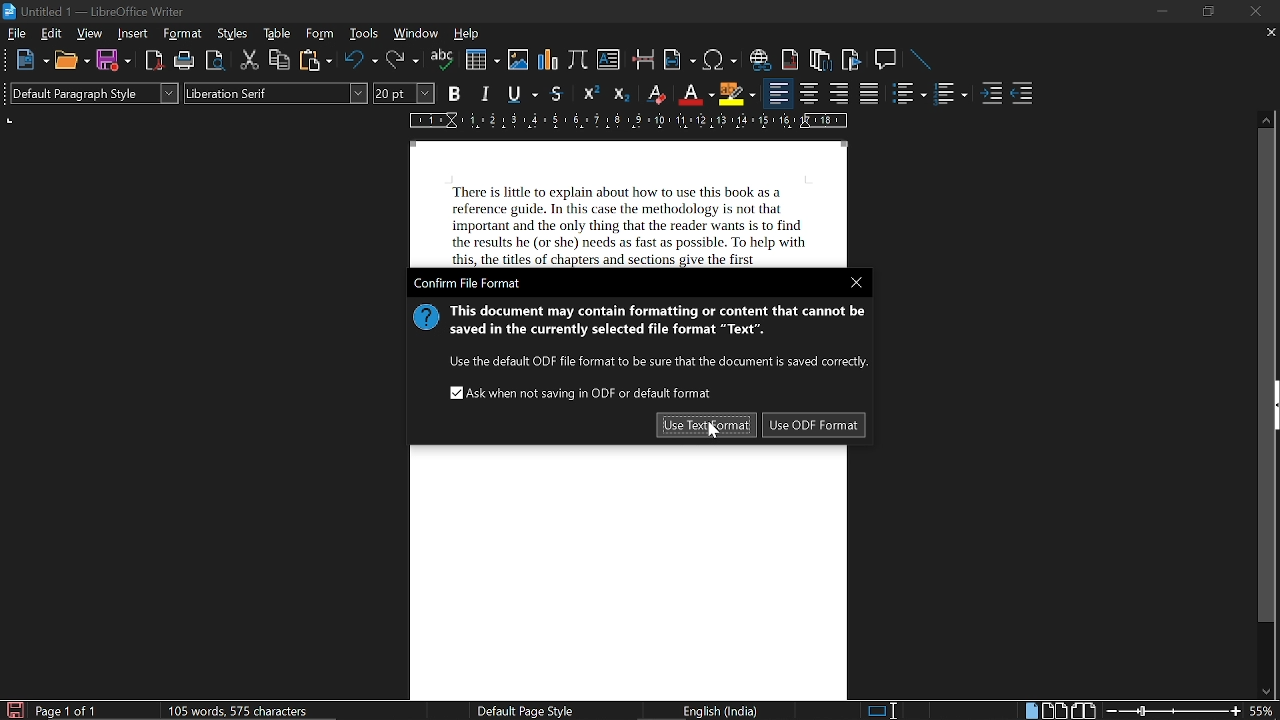  I want to click on close current tab, so click(1266, 33).